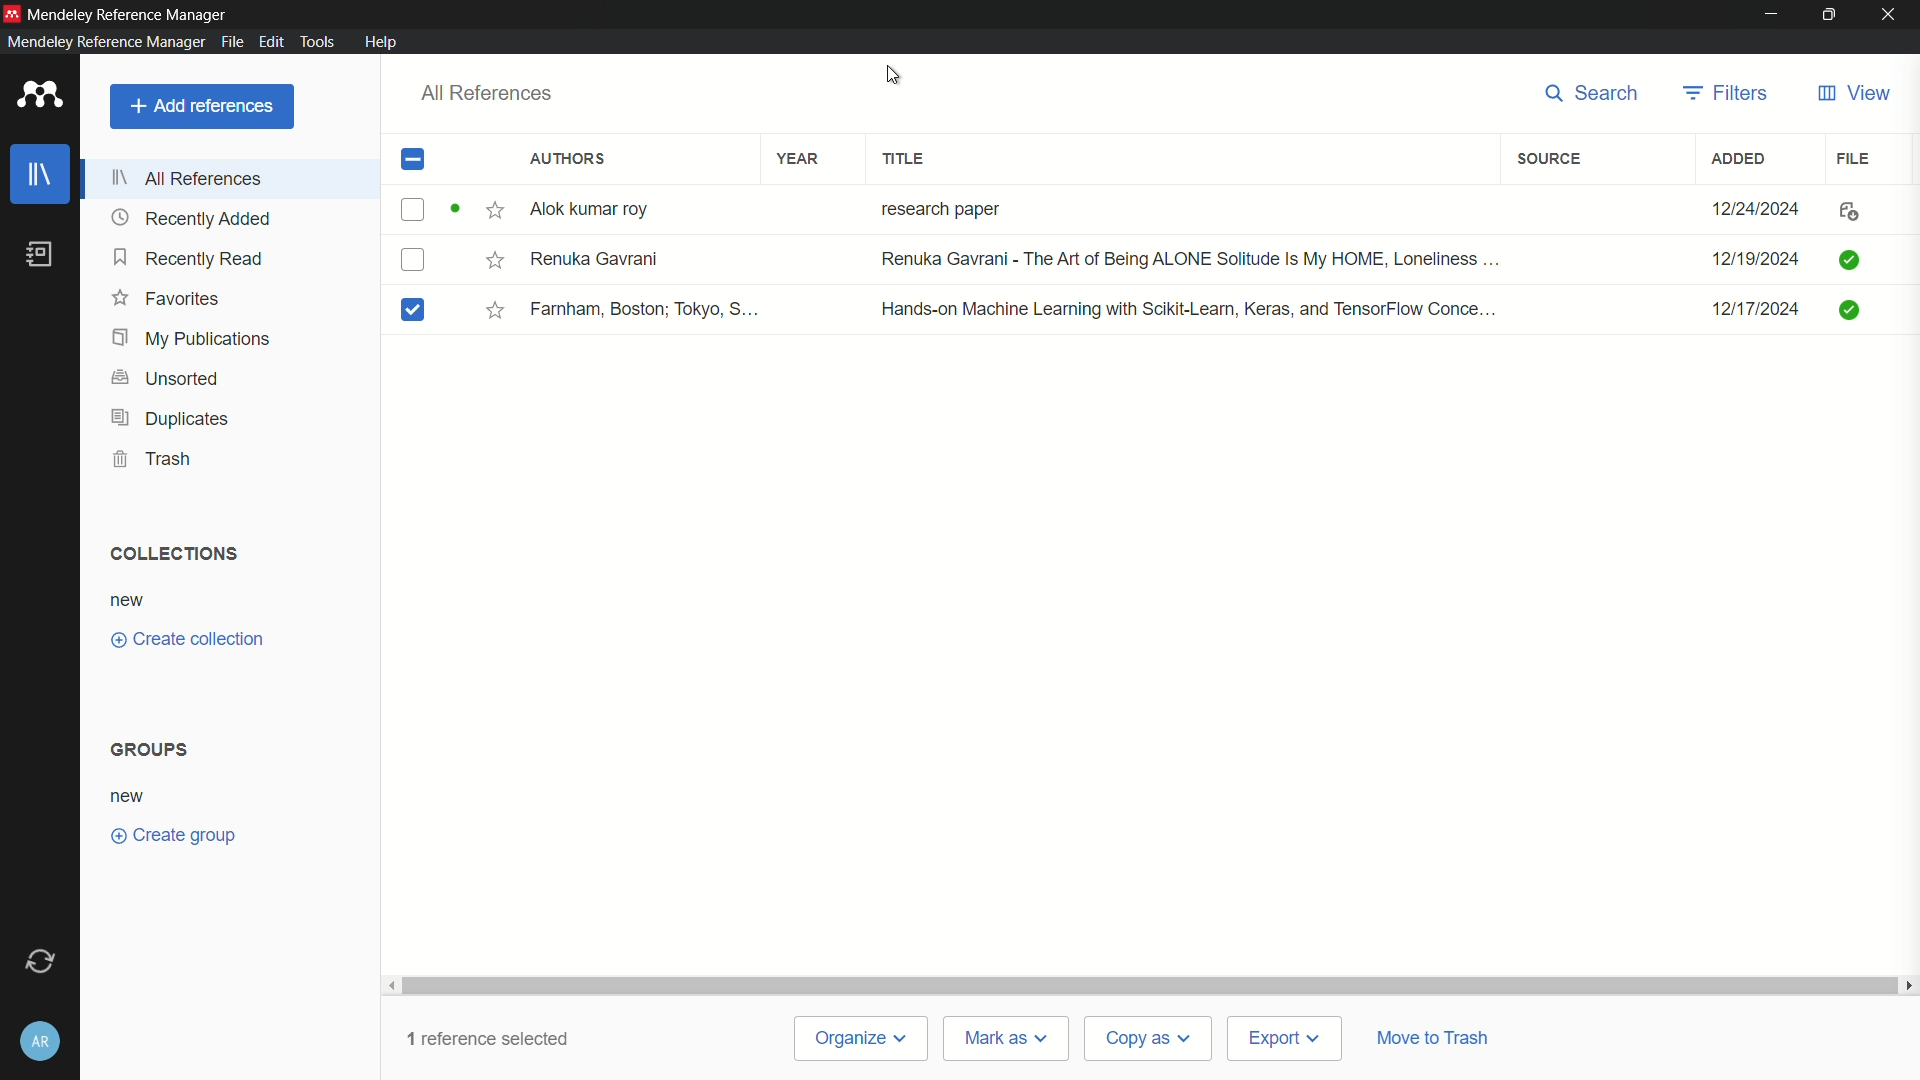 This screenshot has width=1920, height=1080. Describe the element at coordinates (107, 41) in the screenshot. I see `Mendeley Reference Manager` at that location.